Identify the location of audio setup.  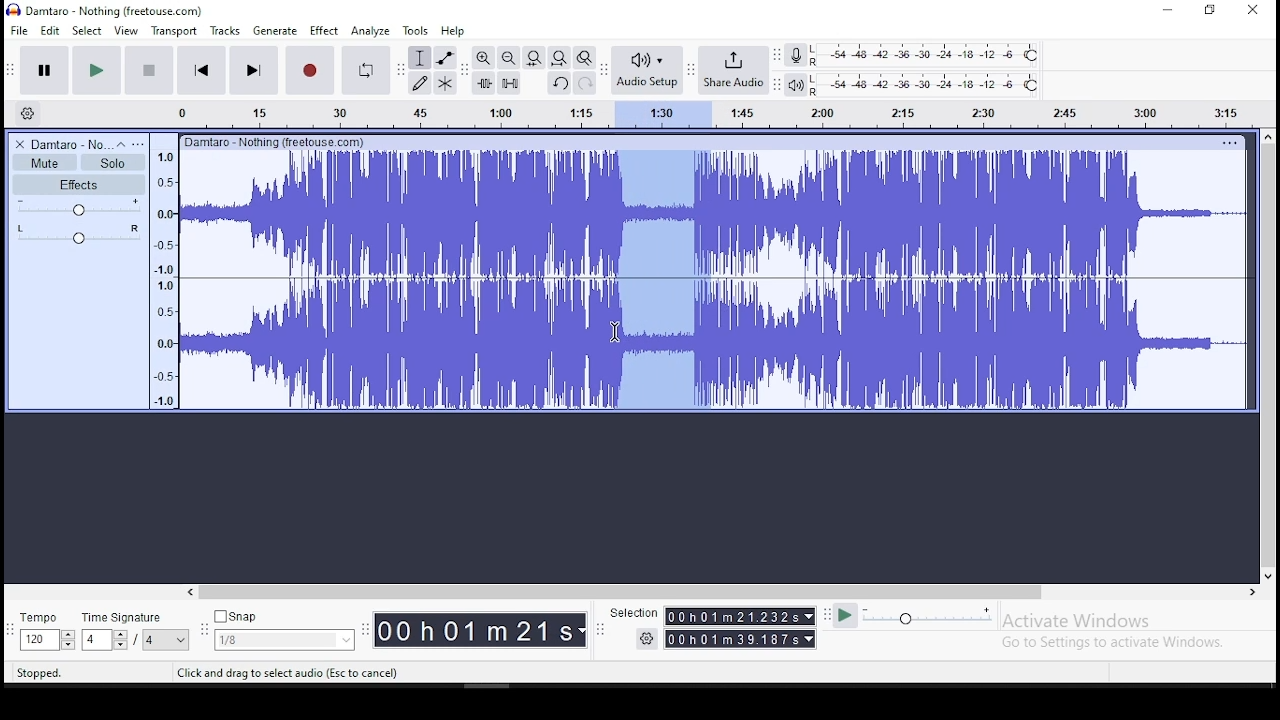
(646, 68).